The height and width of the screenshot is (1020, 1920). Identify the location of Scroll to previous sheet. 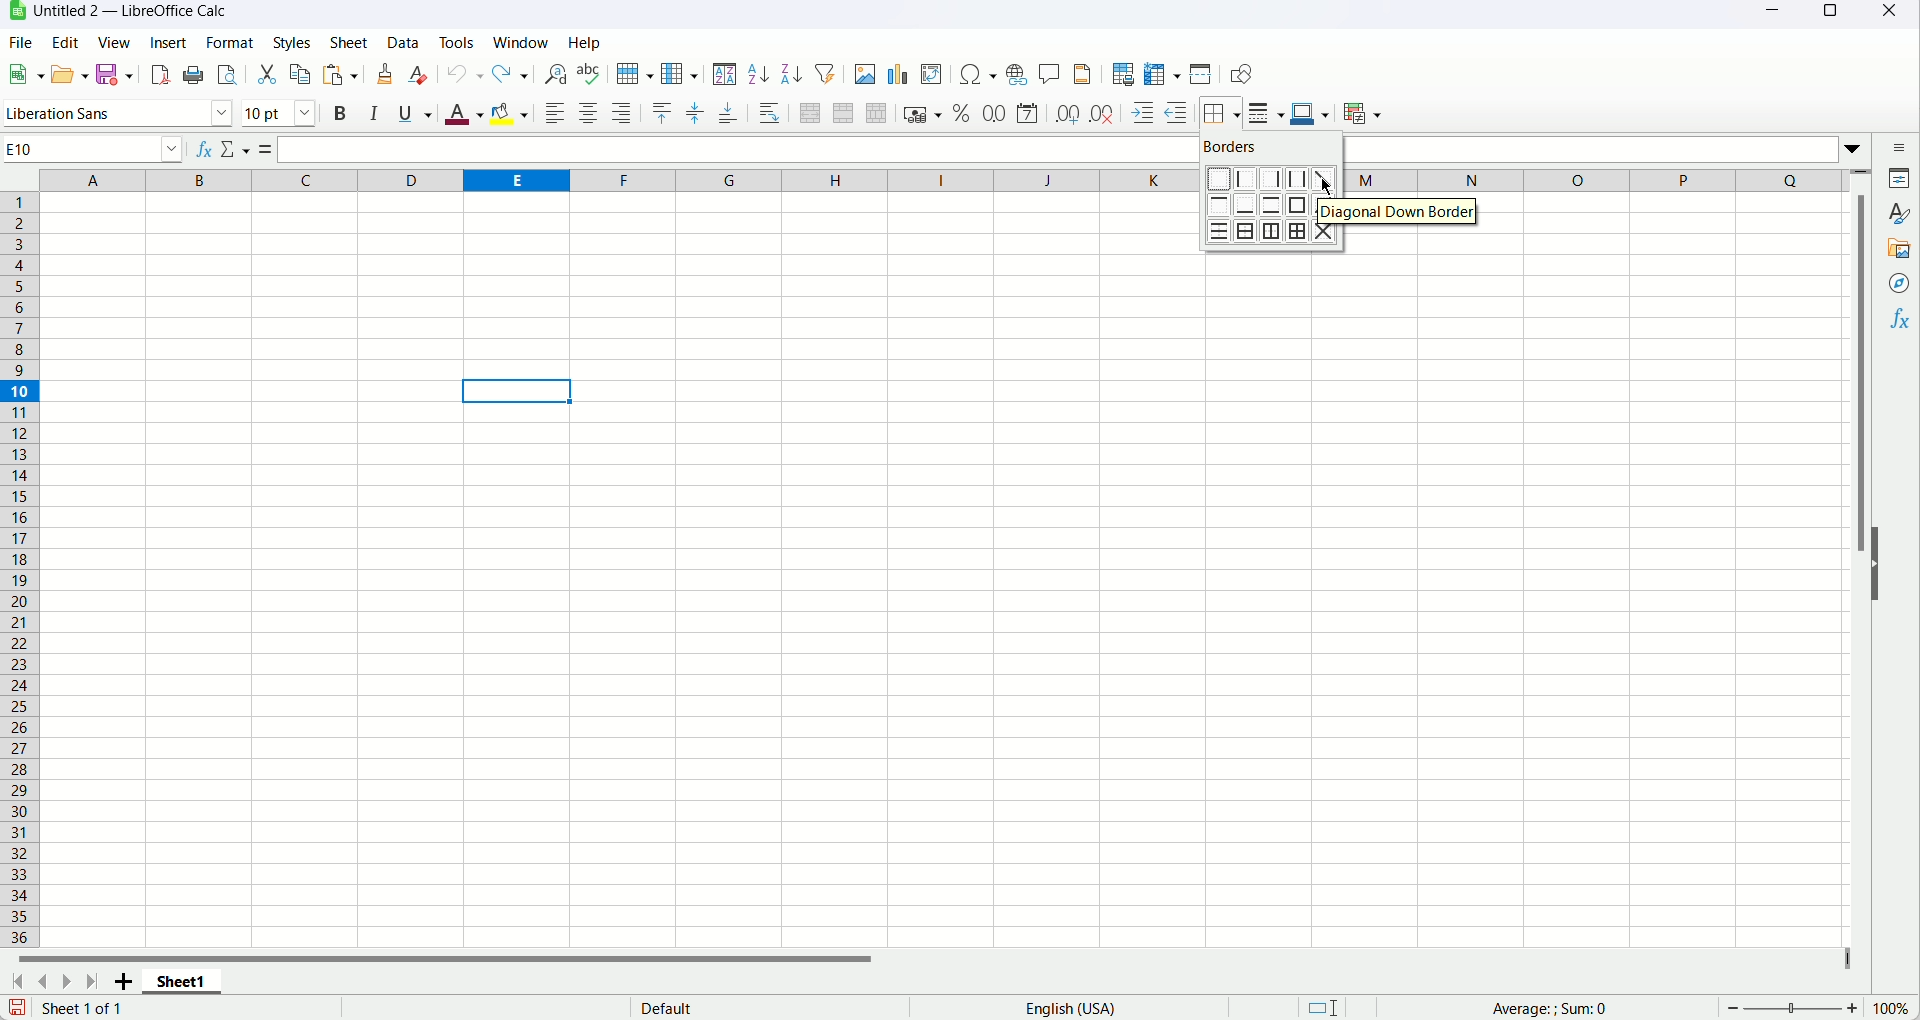
(42, 983).